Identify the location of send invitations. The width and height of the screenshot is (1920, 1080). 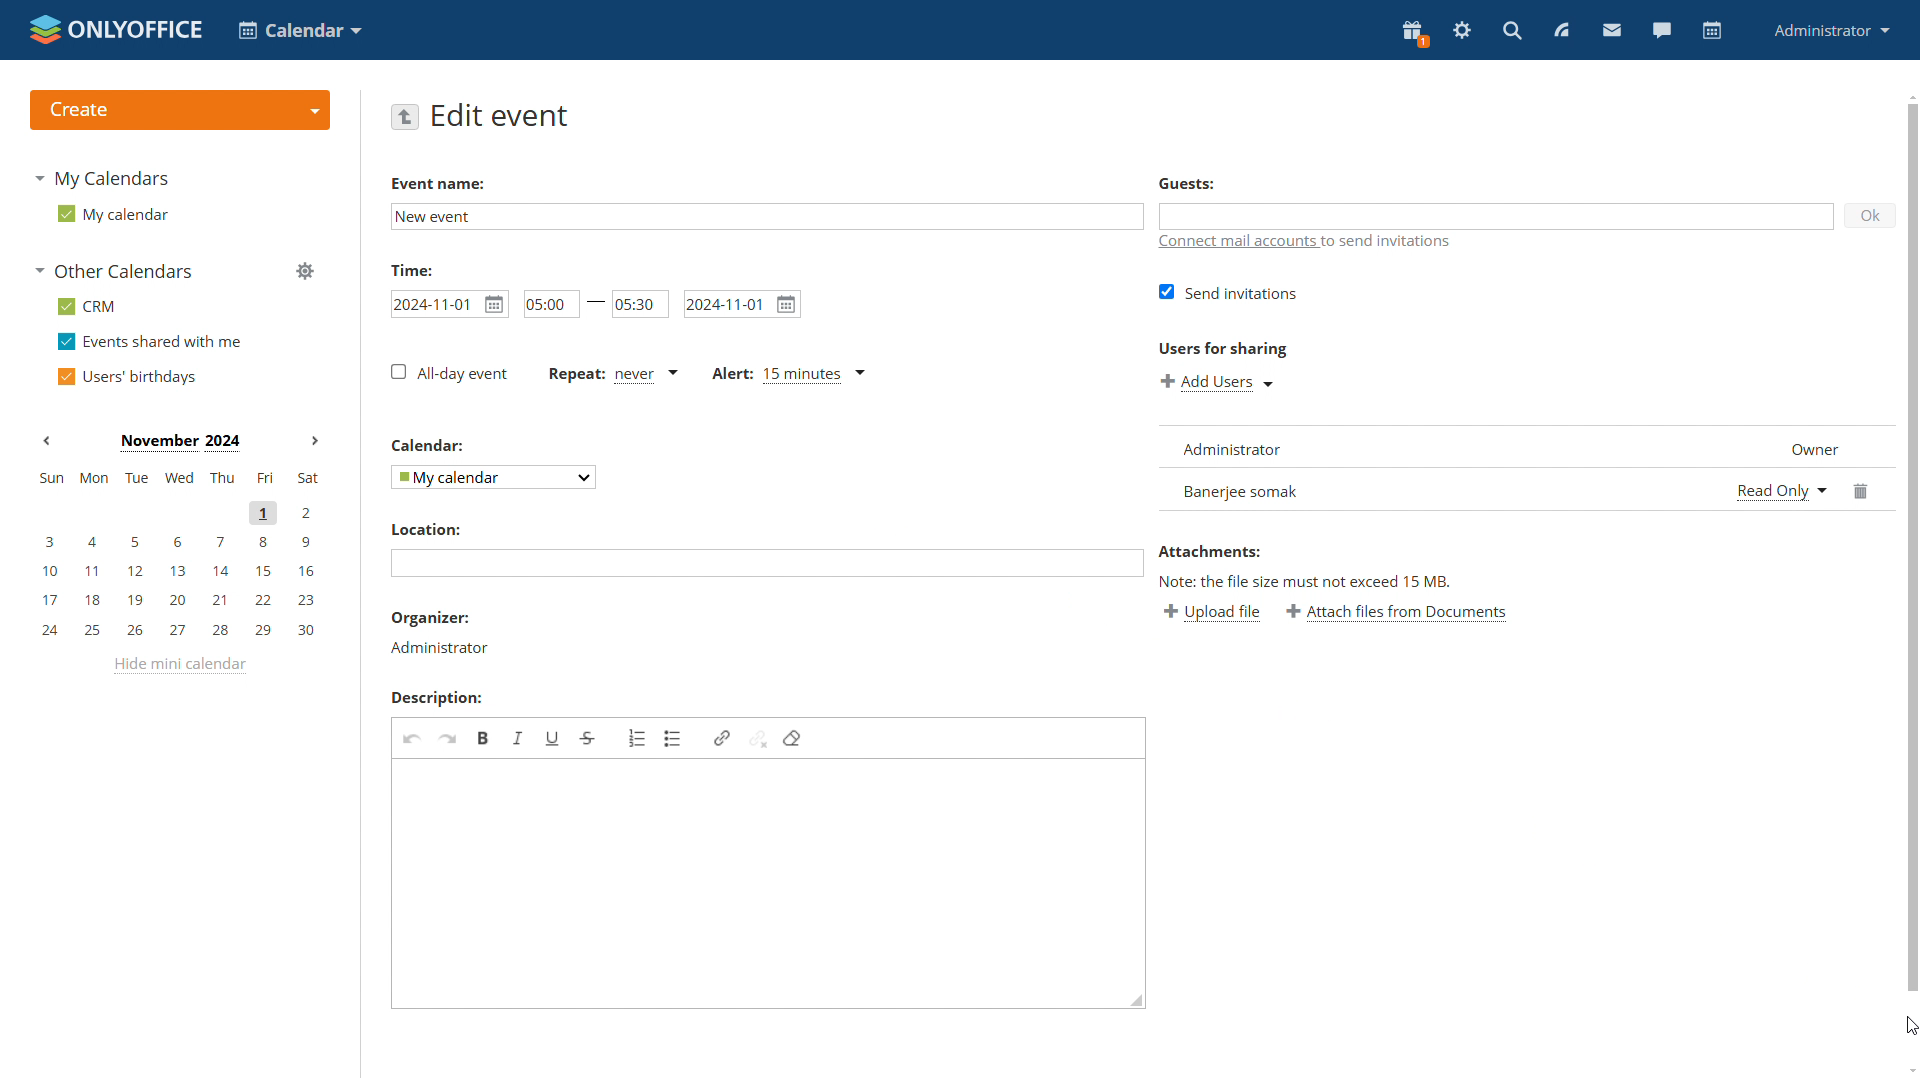
(1231, 292).